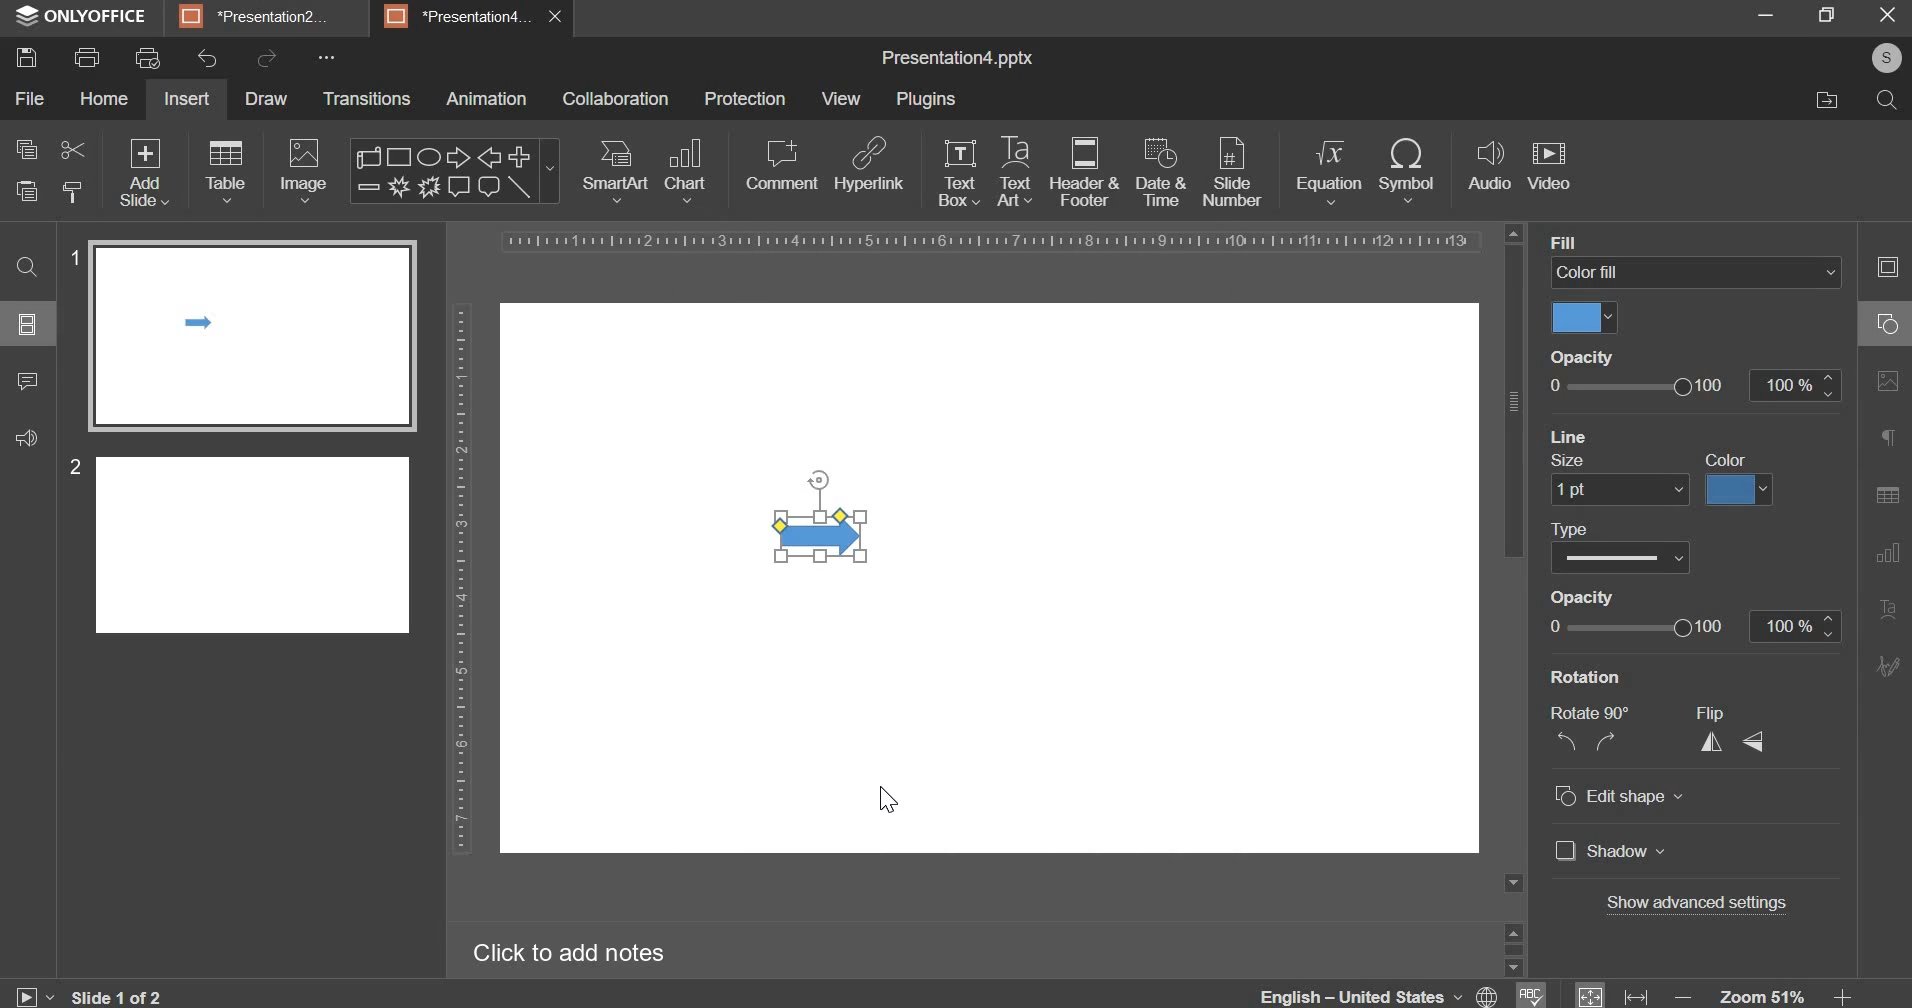 Image resolution: width=1912 pixels, height=1008 pixels. Describe the element at coordinates (979, 241) in the screenshot. I see `ruler` at that location.